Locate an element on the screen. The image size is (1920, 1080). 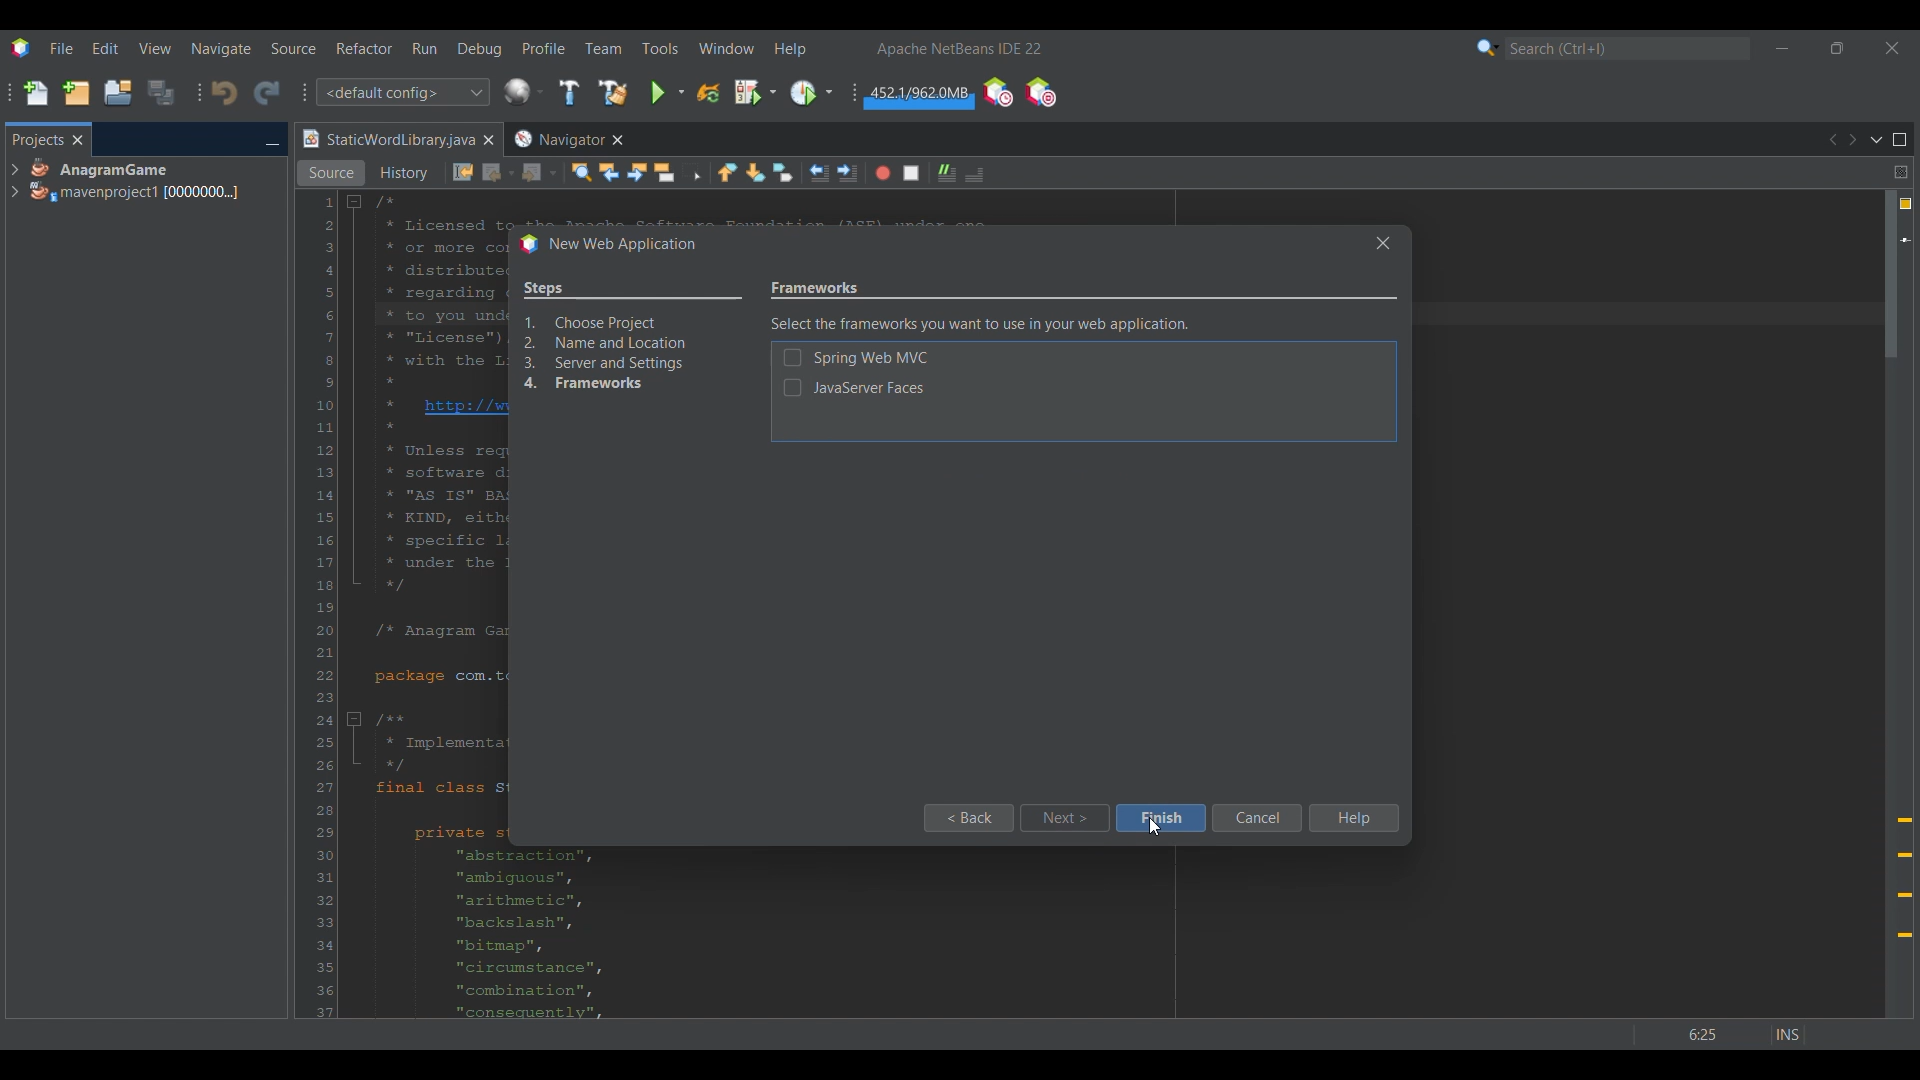
Setting options under current setting is located at coordinates (872, 373).